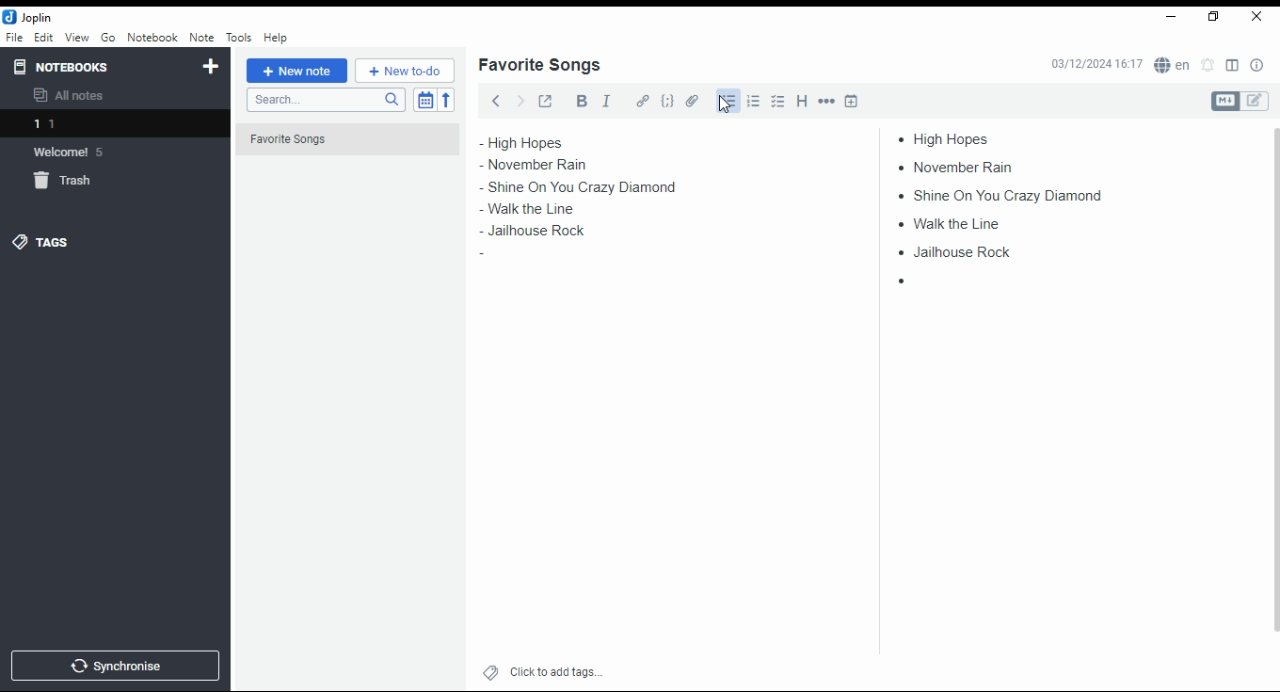  I want to click on Favorite Songs, so click(337, 140).